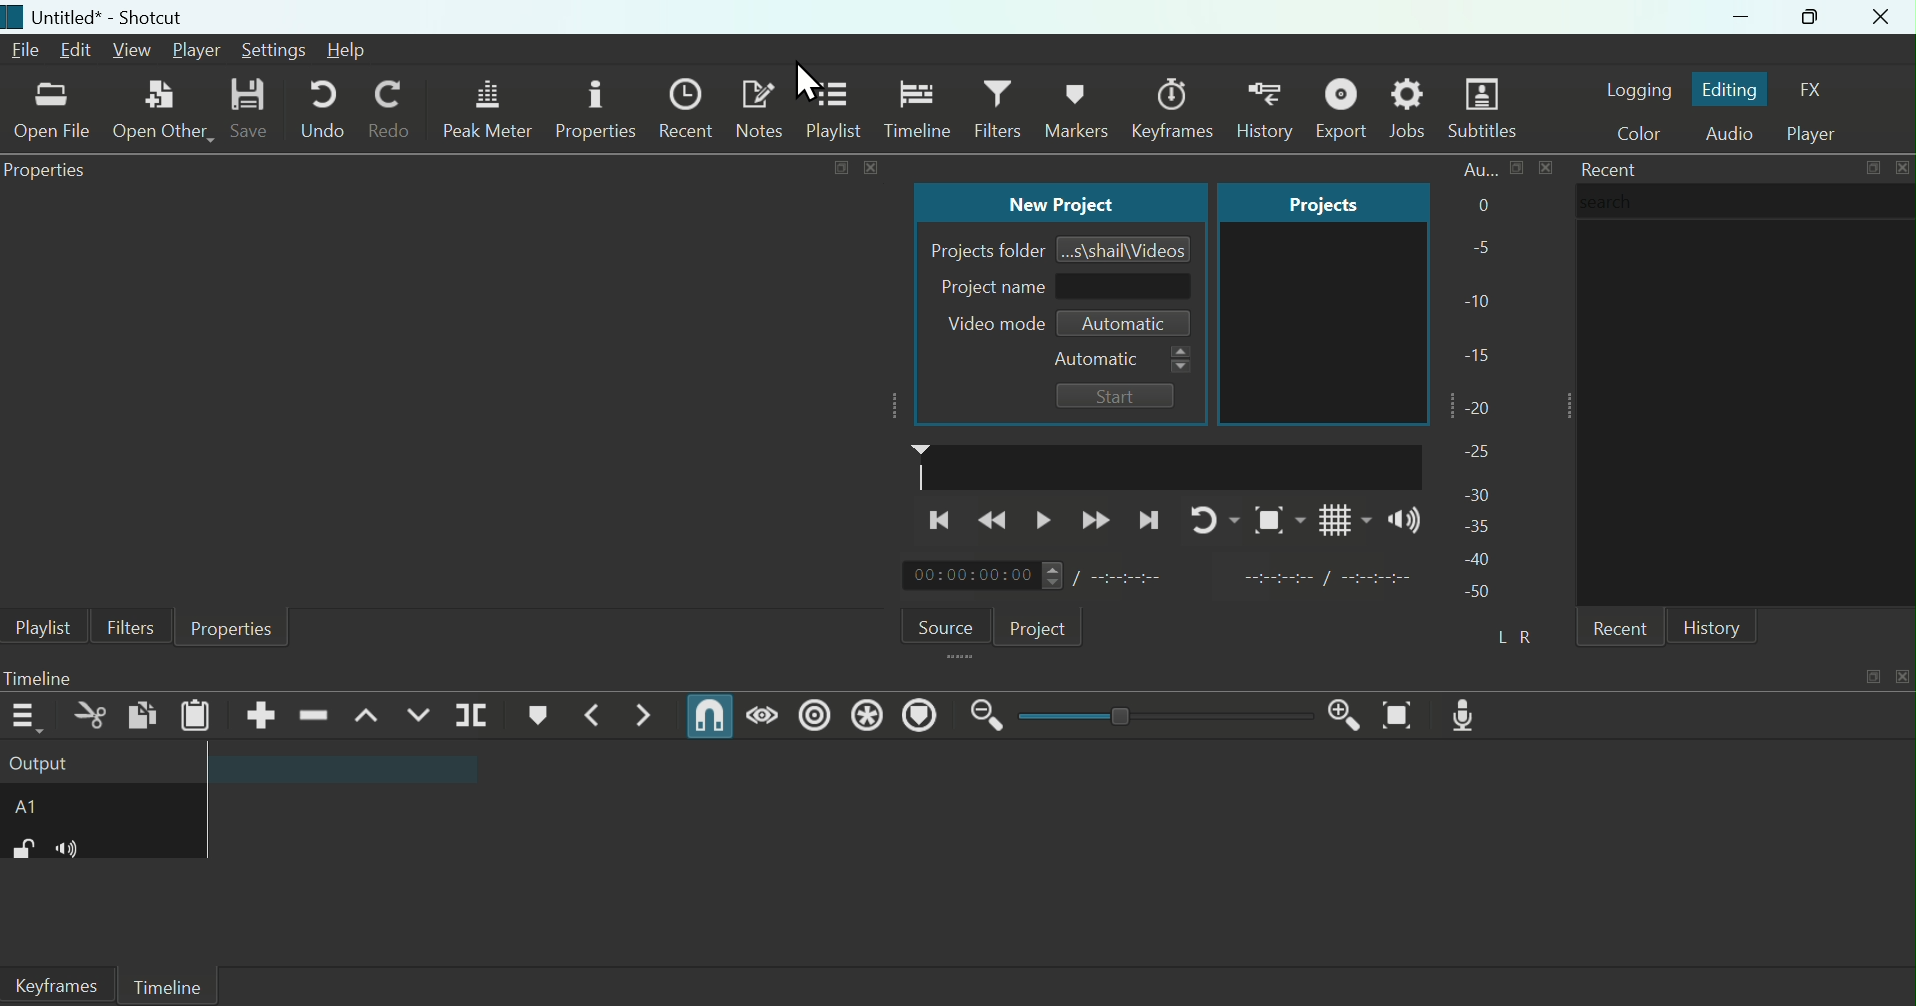 The image size is (1916, 1006). I want to click on Cut, so click(85, 719).